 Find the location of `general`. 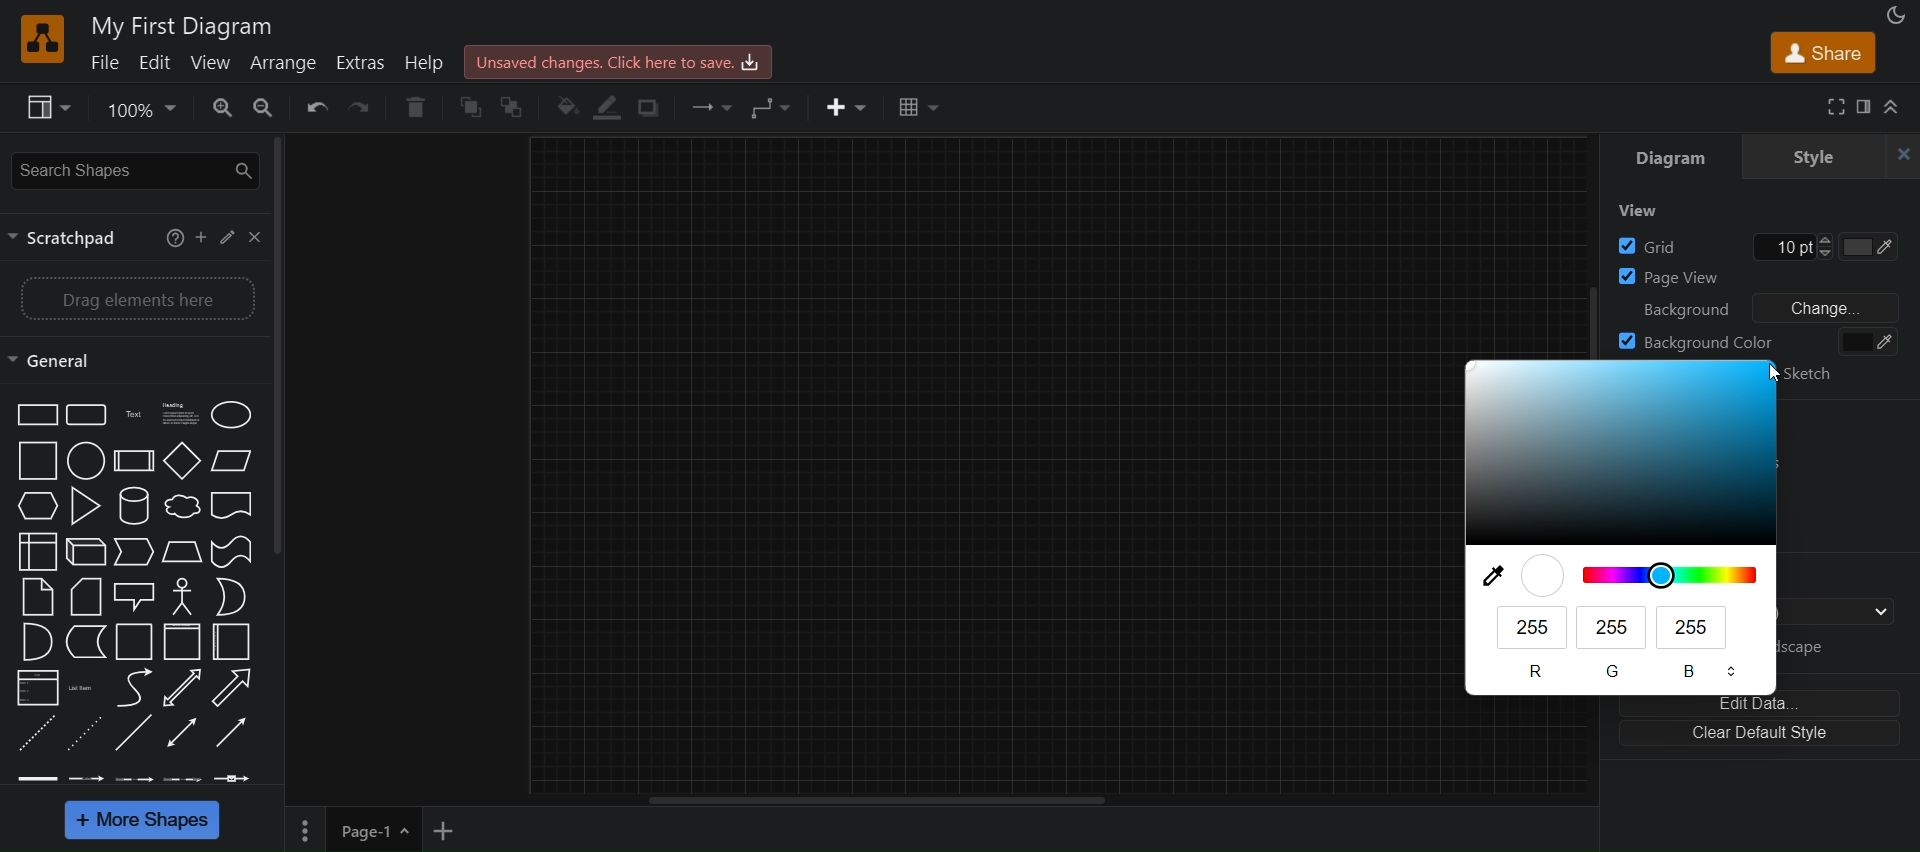

general is located at coordinates (57, 360).